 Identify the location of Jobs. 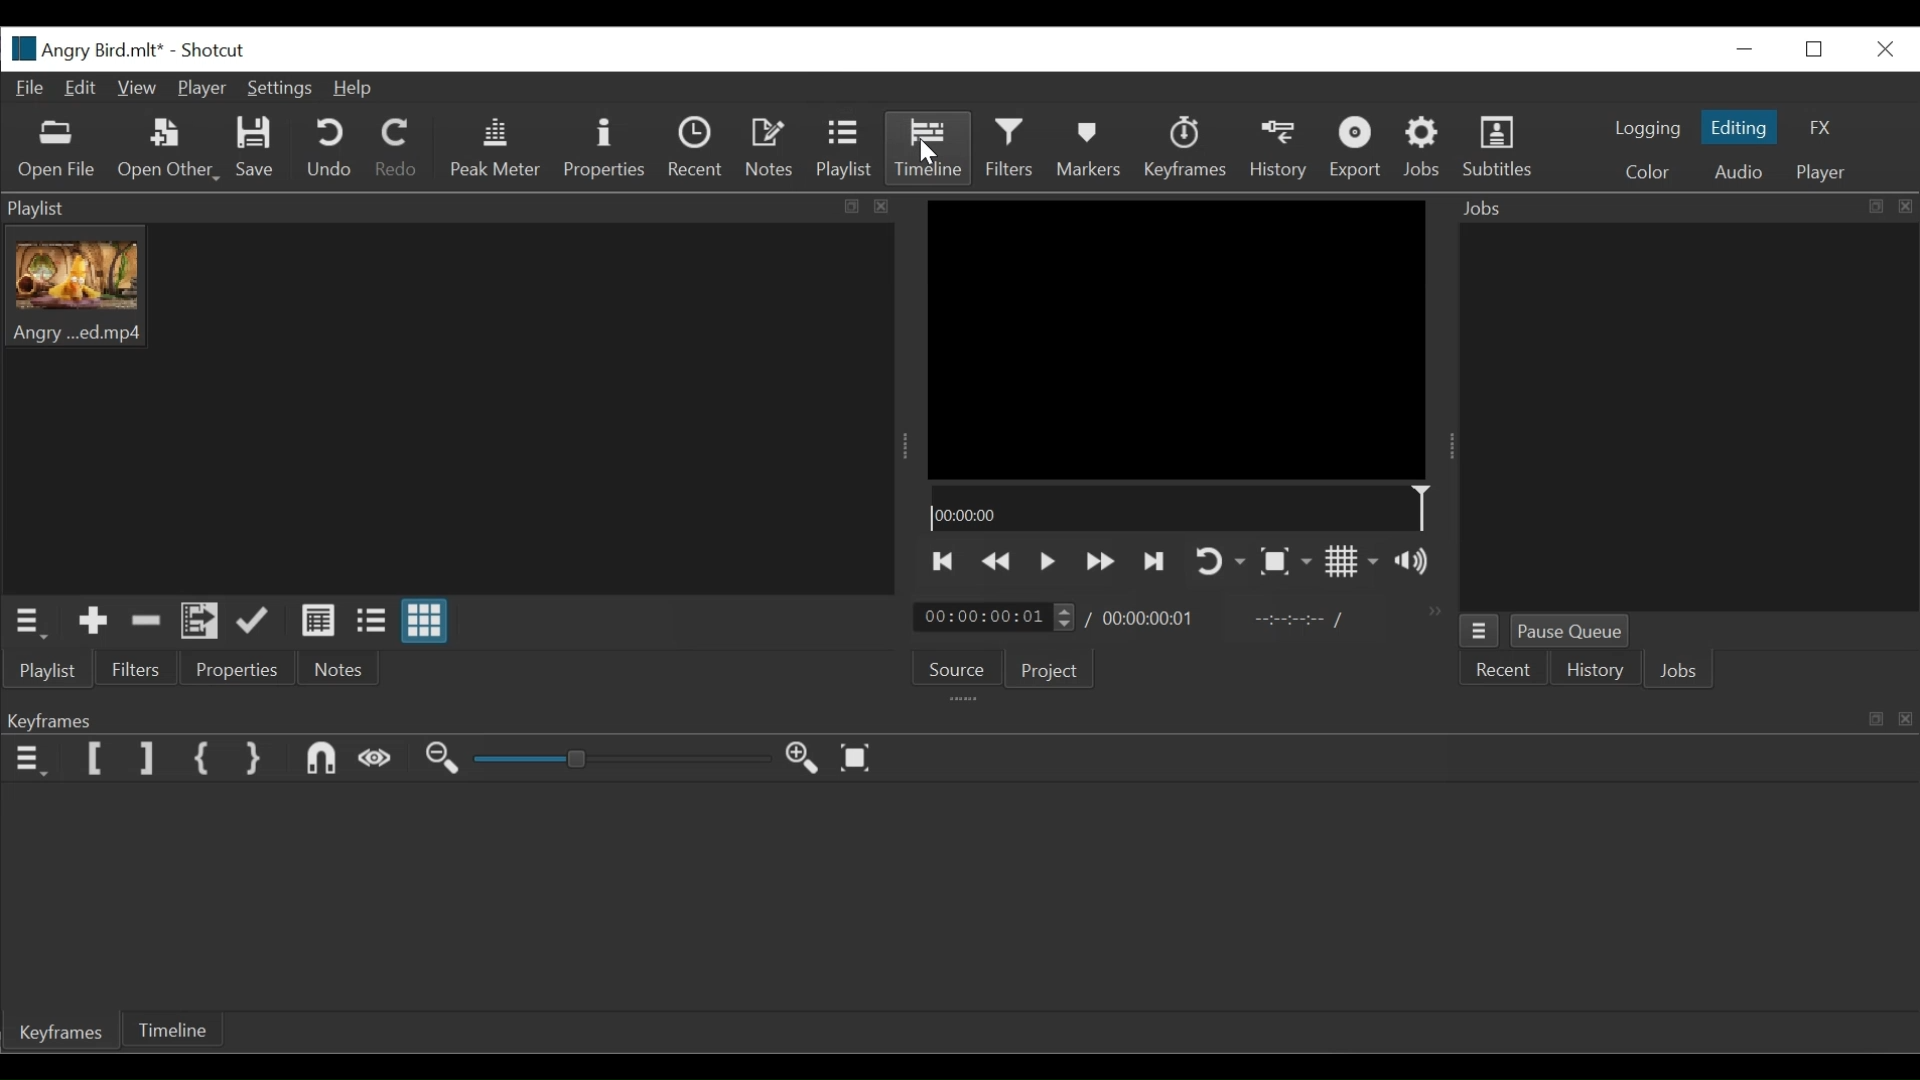
(1425, 147).